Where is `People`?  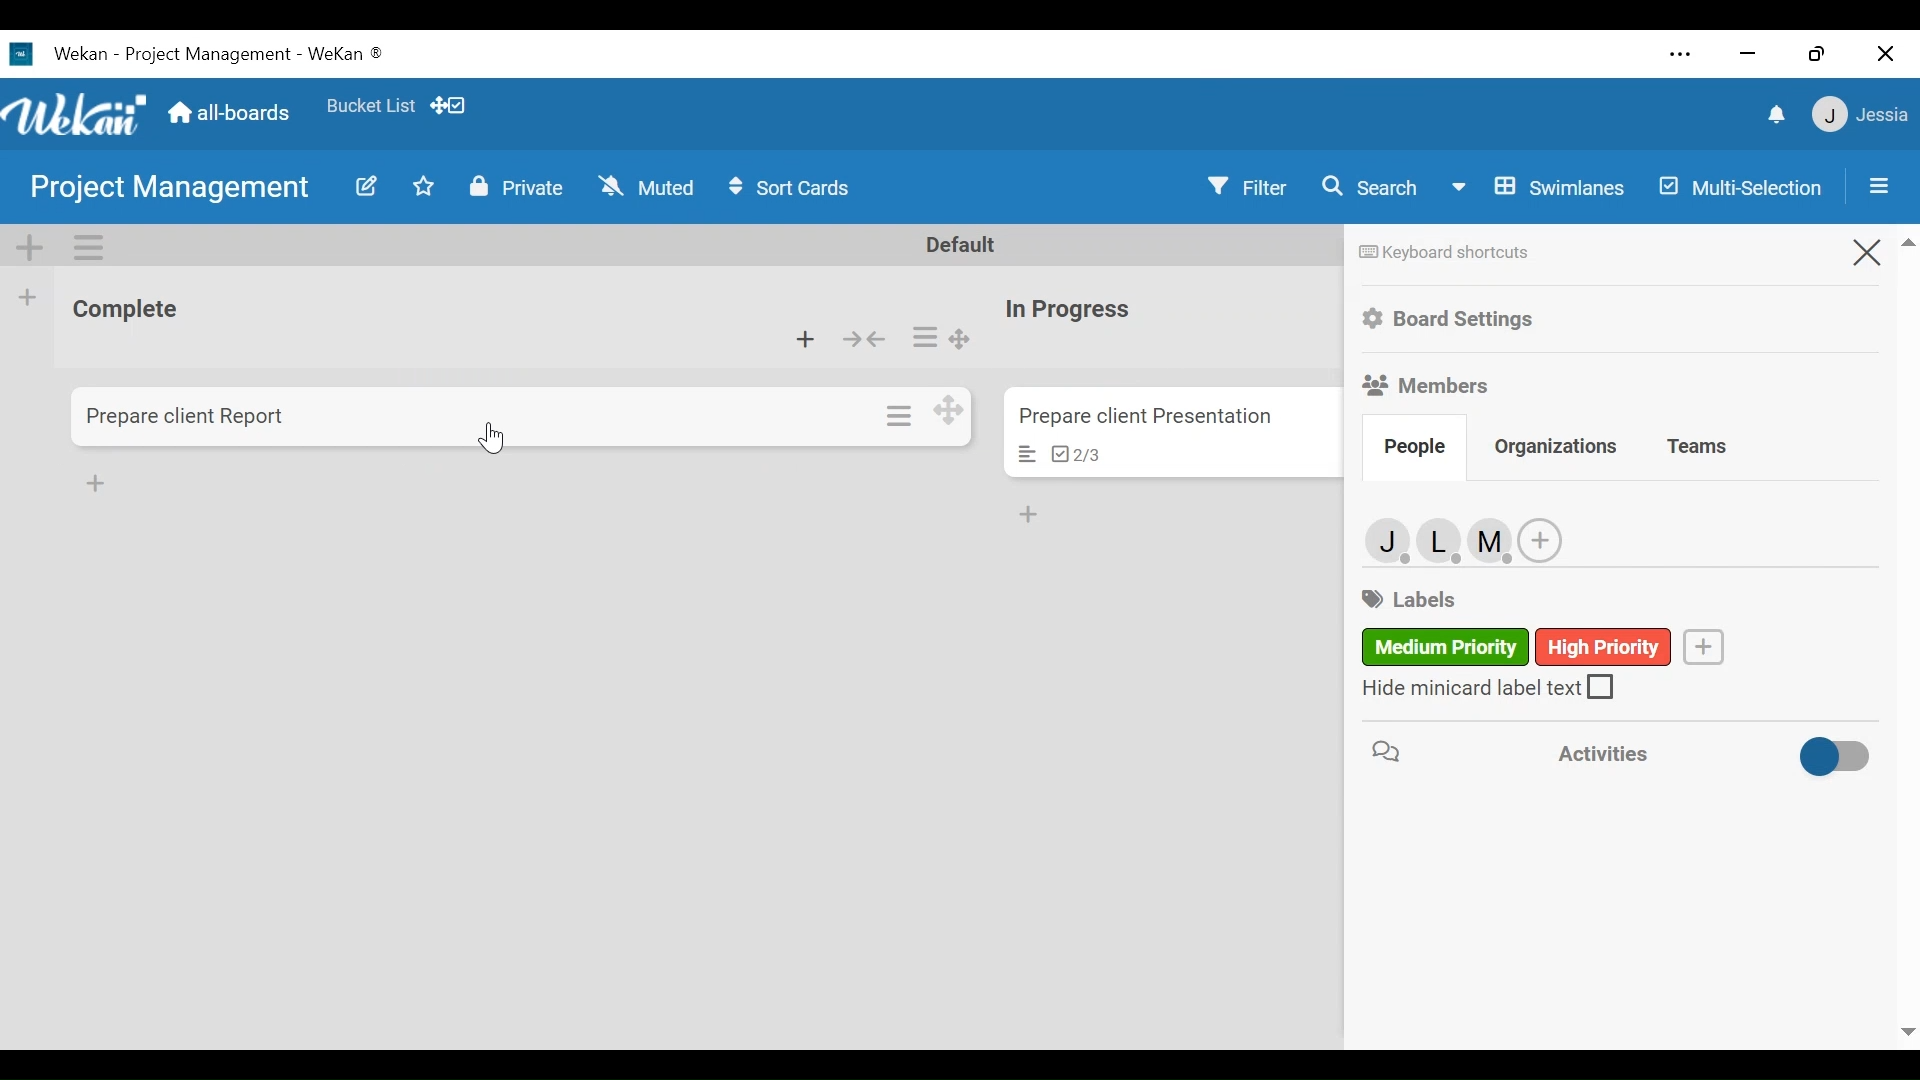 People is located at coordinates (1413, 451).